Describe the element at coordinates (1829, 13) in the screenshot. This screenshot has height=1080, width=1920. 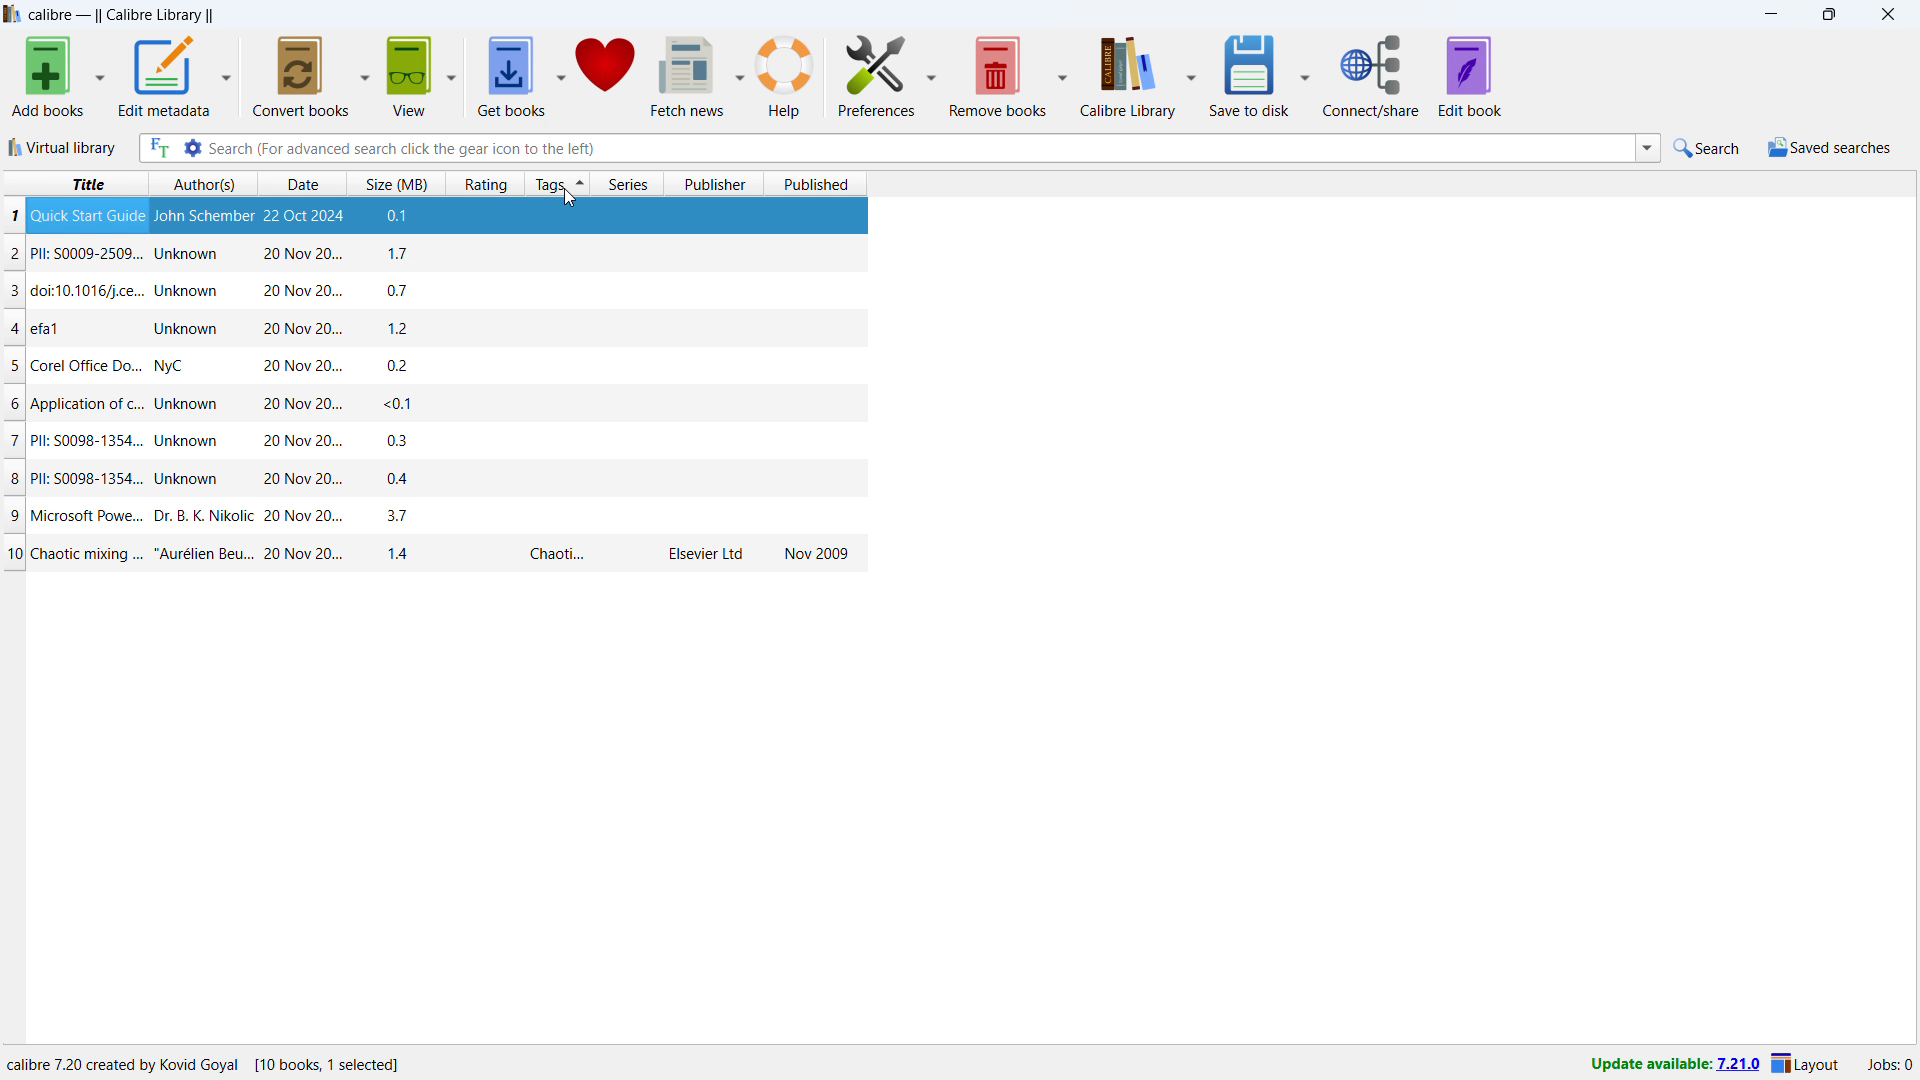
I see `maximize` at that location.